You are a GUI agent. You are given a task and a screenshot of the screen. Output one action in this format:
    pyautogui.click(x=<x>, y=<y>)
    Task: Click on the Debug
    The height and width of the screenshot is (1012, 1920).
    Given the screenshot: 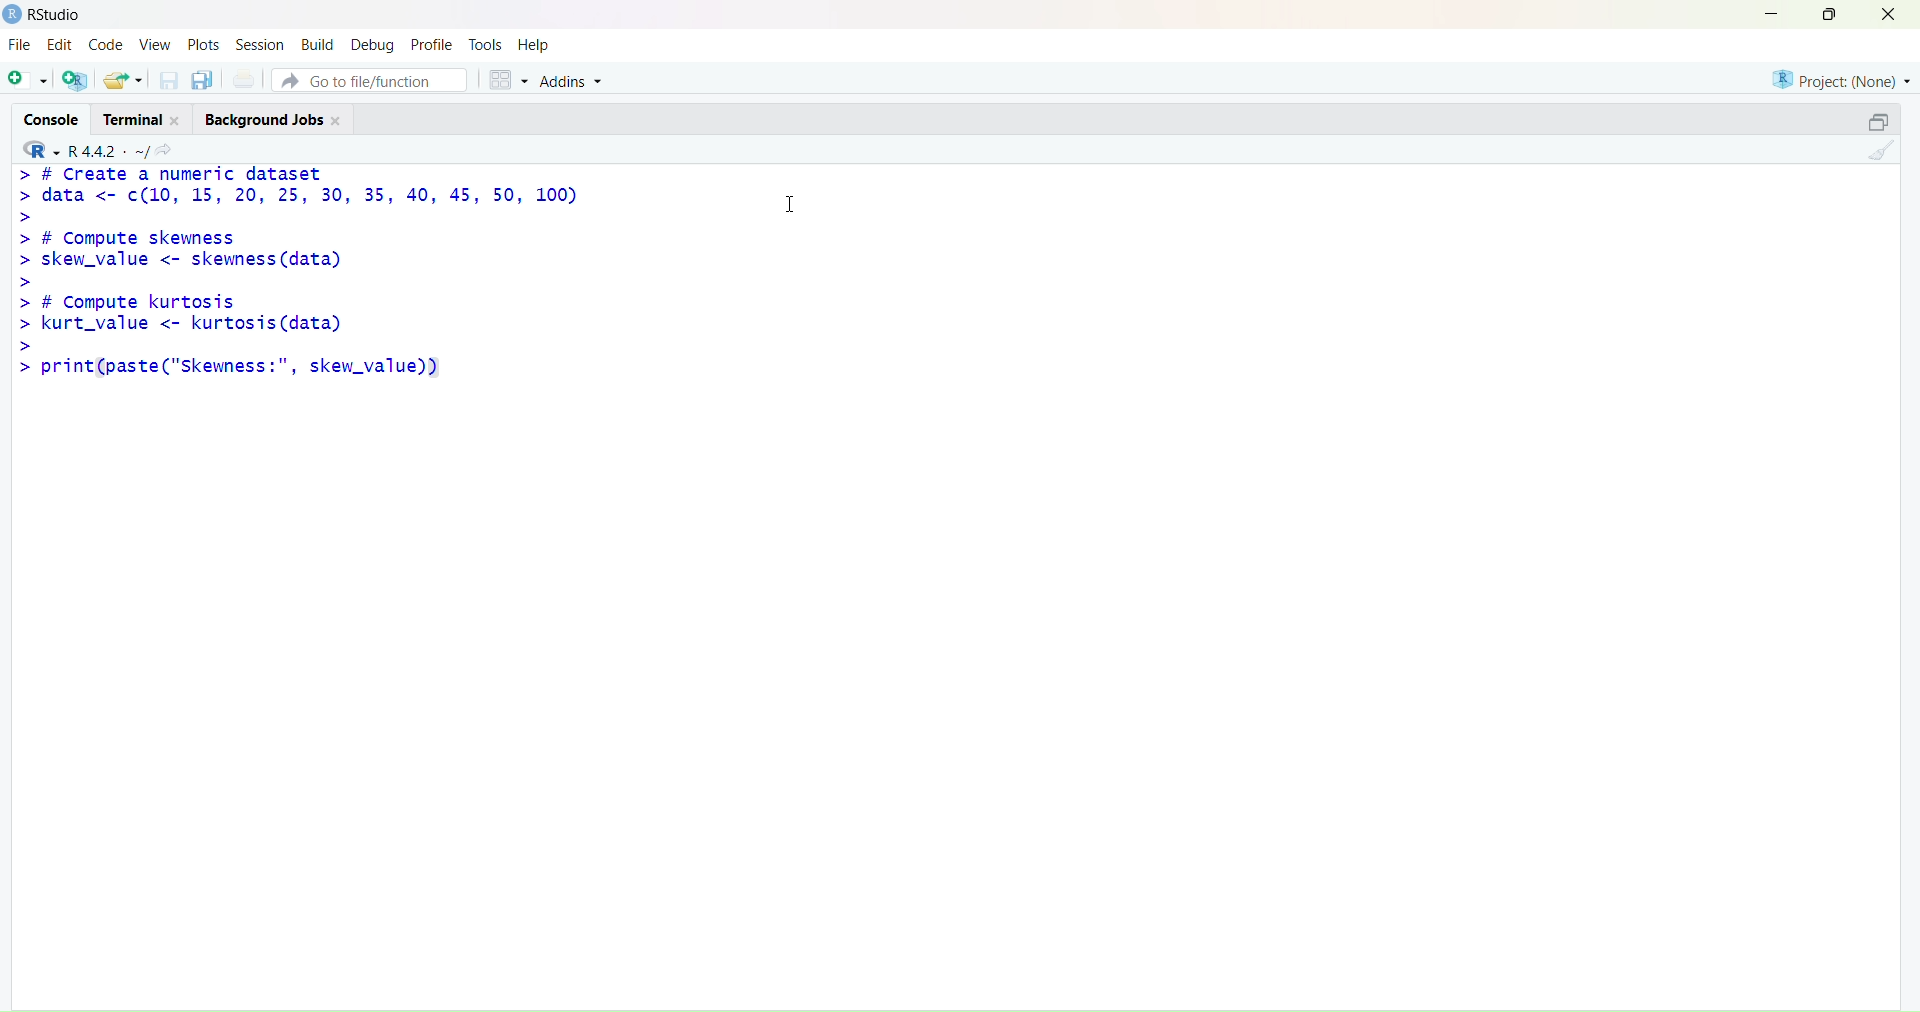 What is the action you would take?
    pyautogui.click(x=373, y=43)
    